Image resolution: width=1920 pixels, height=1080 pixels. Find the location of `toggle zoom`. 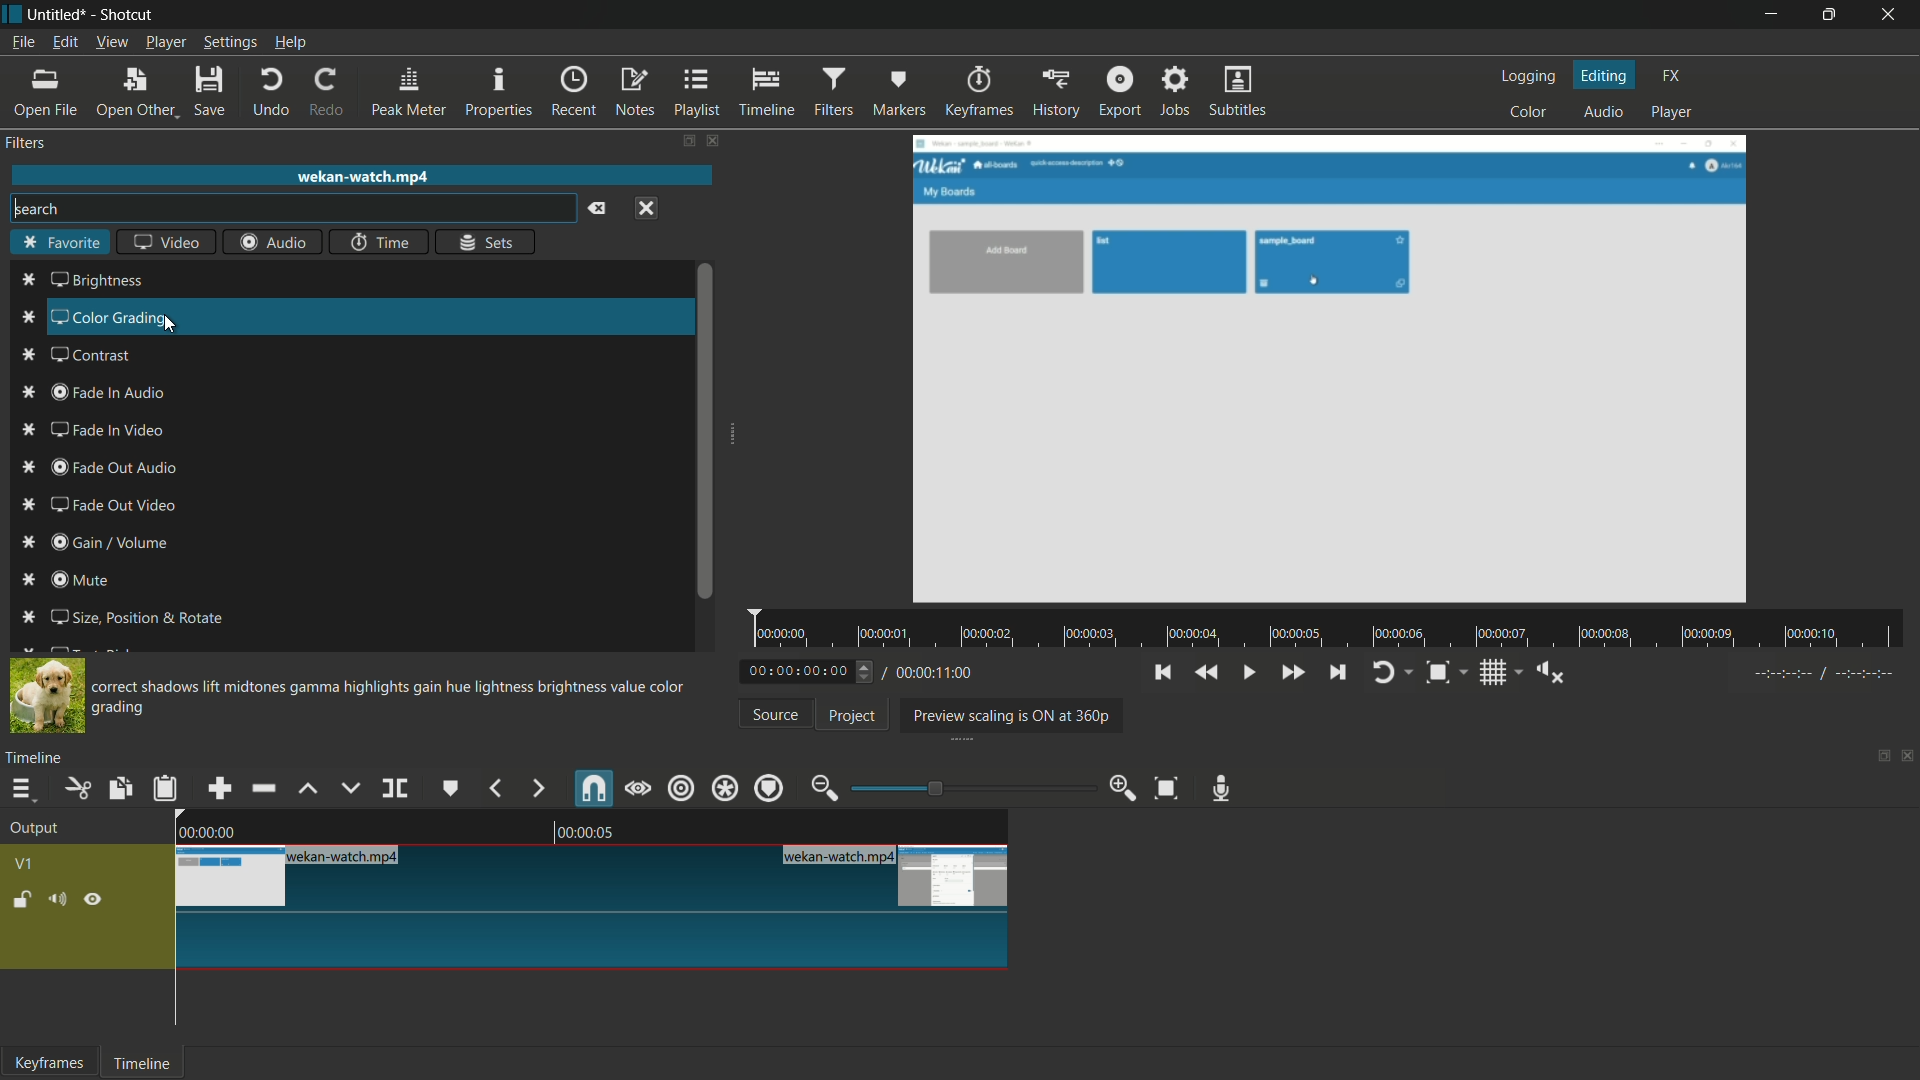

toggle zoom is located at coordinates (1444, 672).